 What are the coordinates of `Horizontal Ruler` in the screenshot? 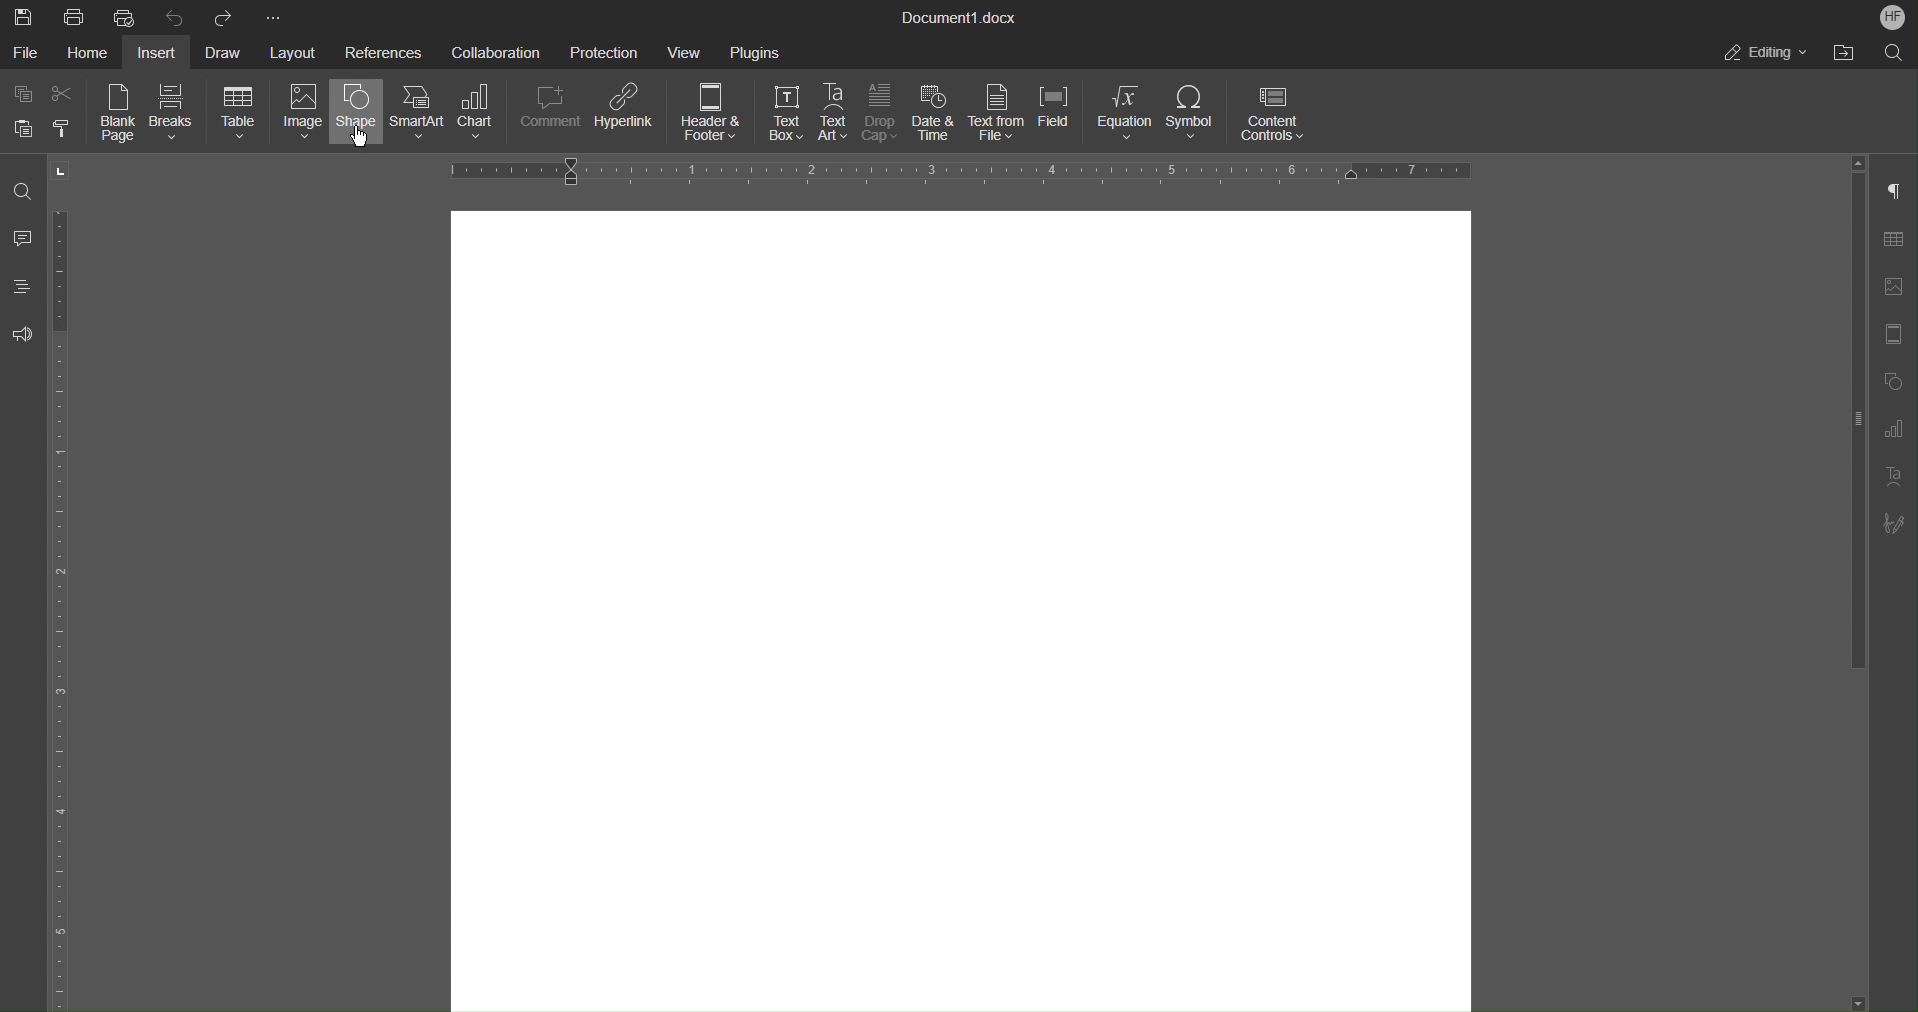 It's located at (68, 609).